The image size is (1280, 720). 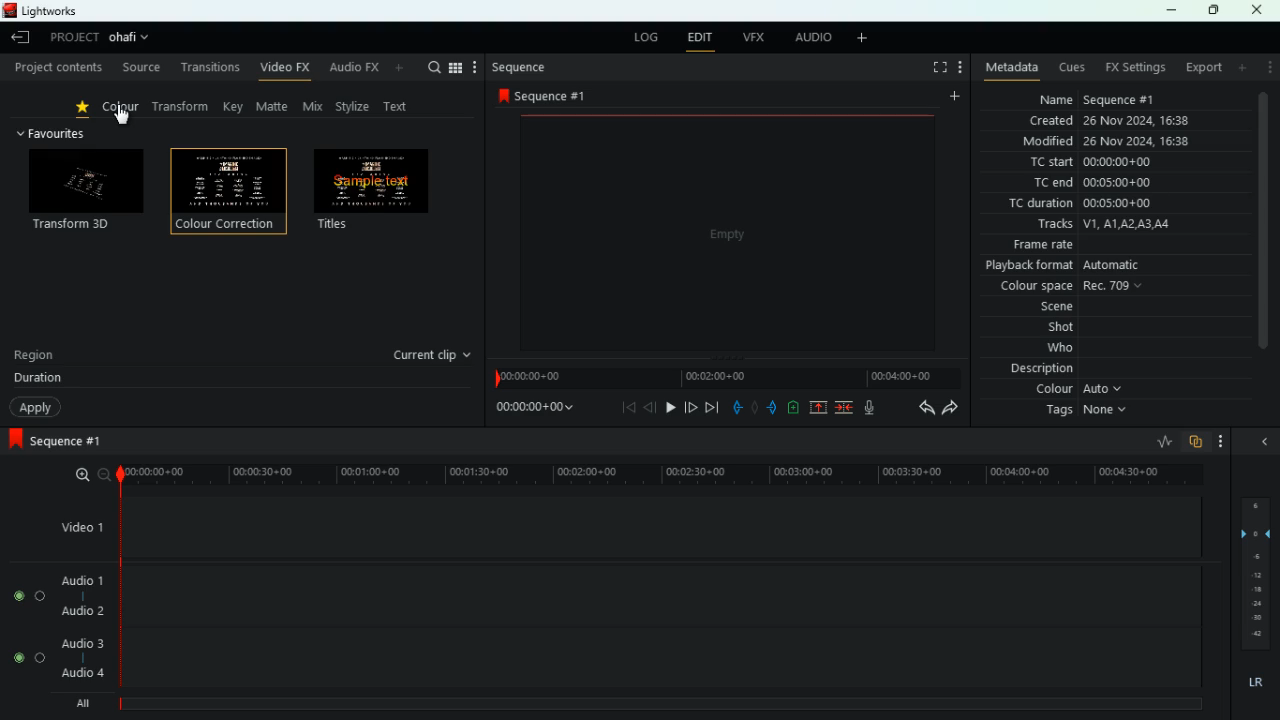 What do you see at coordinates (1110, 245) in the screenshot?
I see `frame rate` at bounding box center [1110, 245].